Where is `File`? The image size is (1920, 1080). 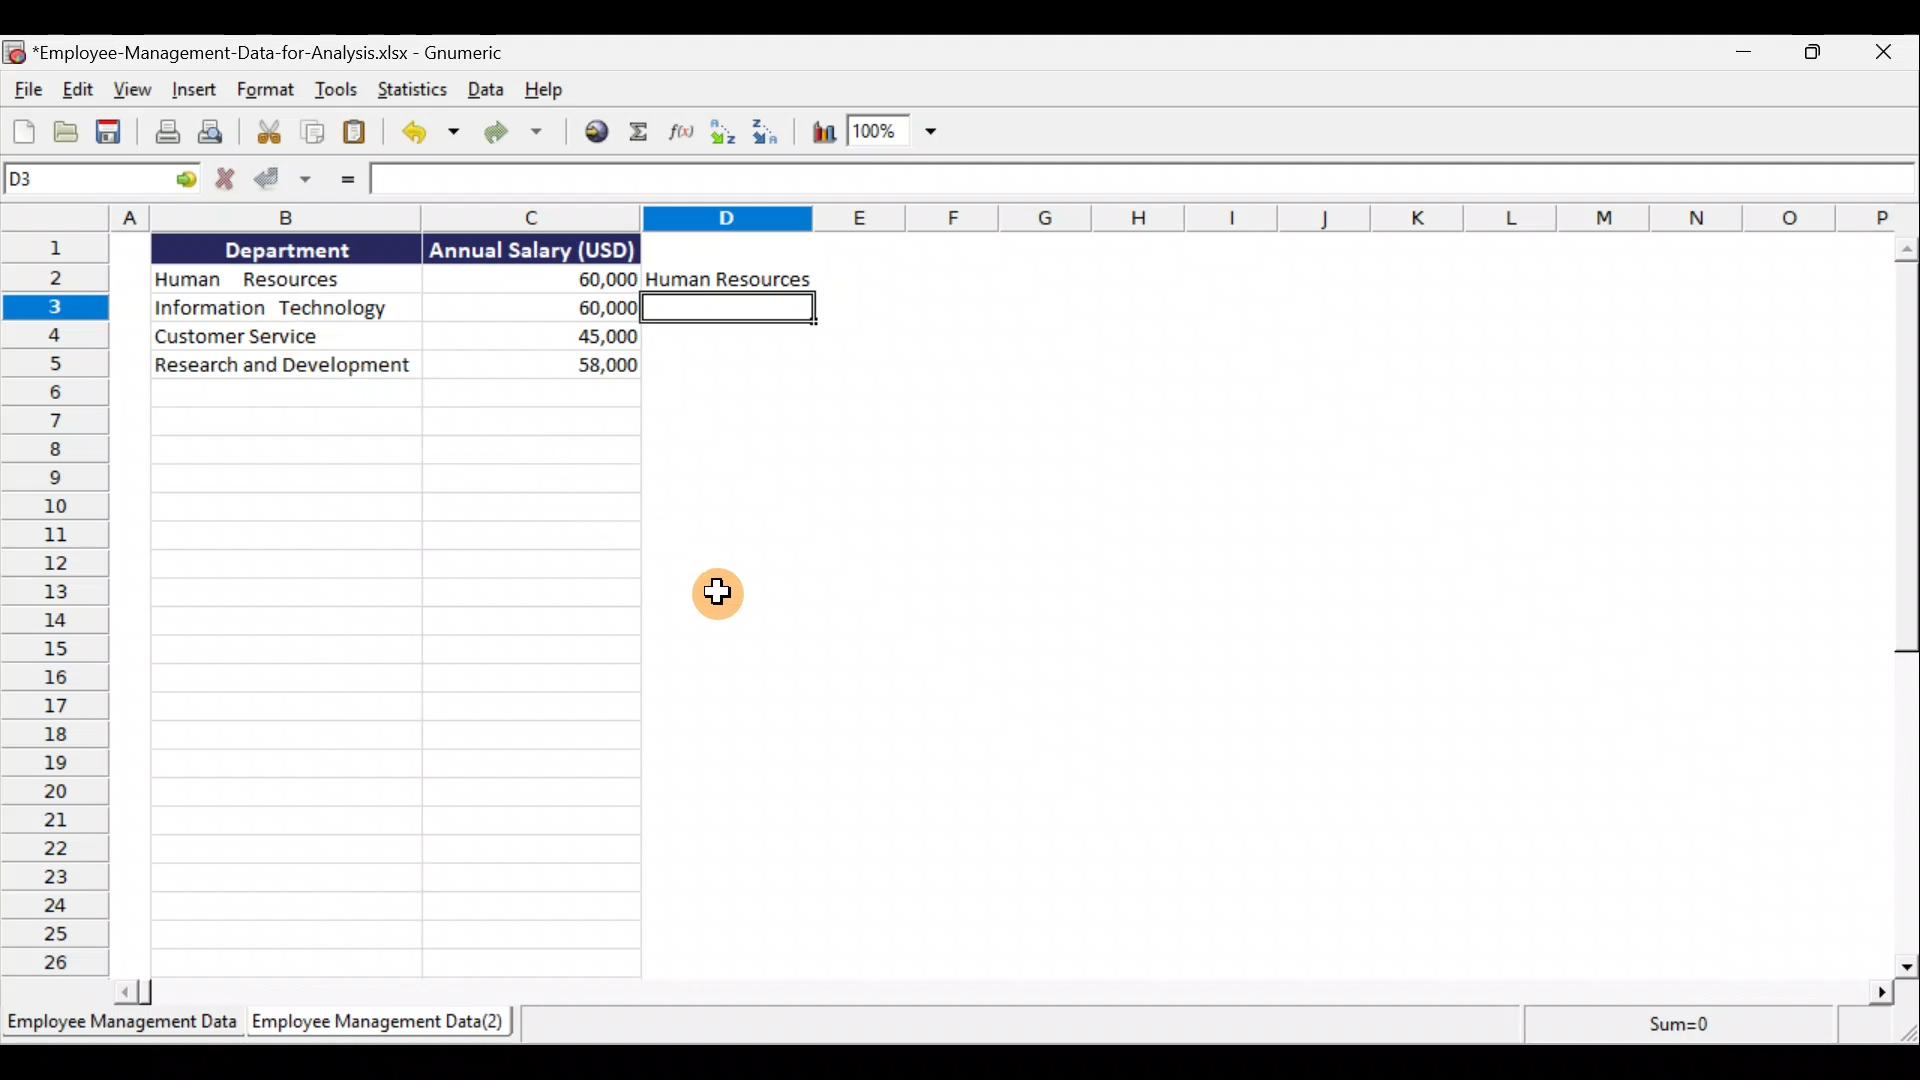 File is located at coordinates (24, 90).